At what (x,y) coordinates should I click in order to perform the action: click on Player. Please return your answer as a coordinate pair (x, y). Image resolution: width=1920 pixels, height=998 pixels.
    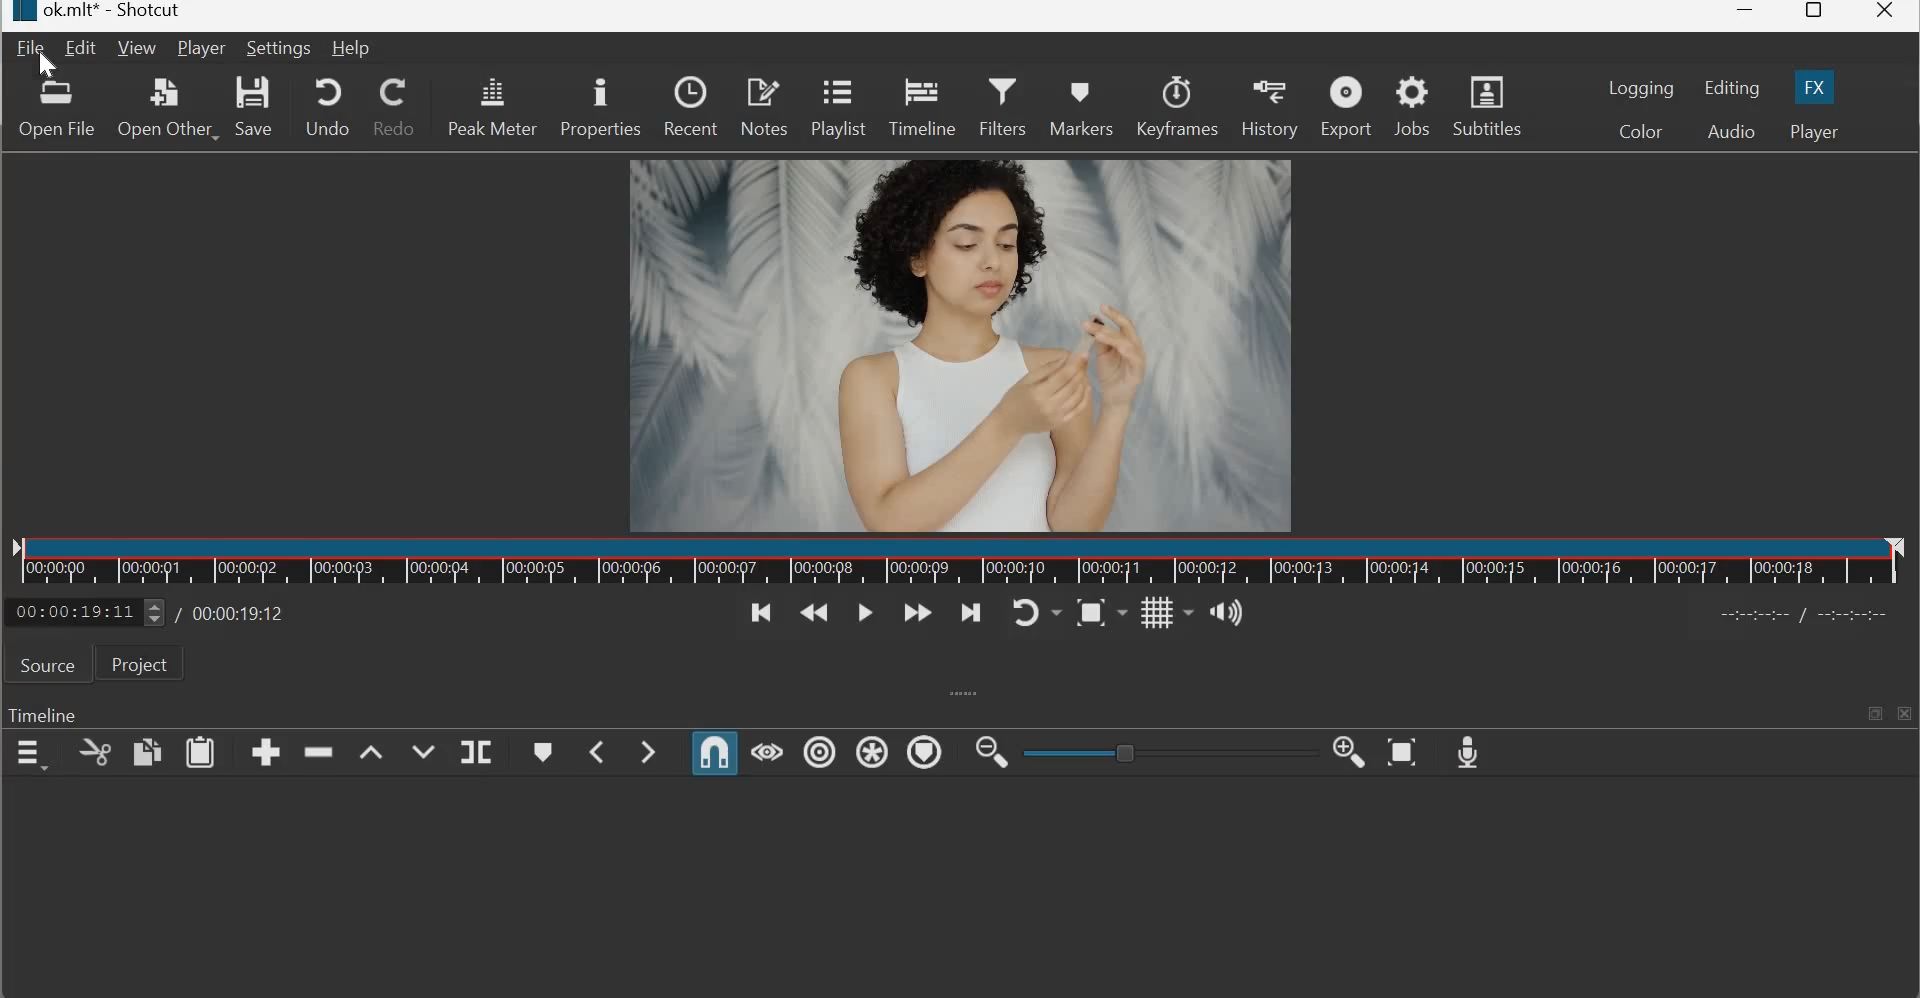
    Looking at the image, I should click on (200, 50).